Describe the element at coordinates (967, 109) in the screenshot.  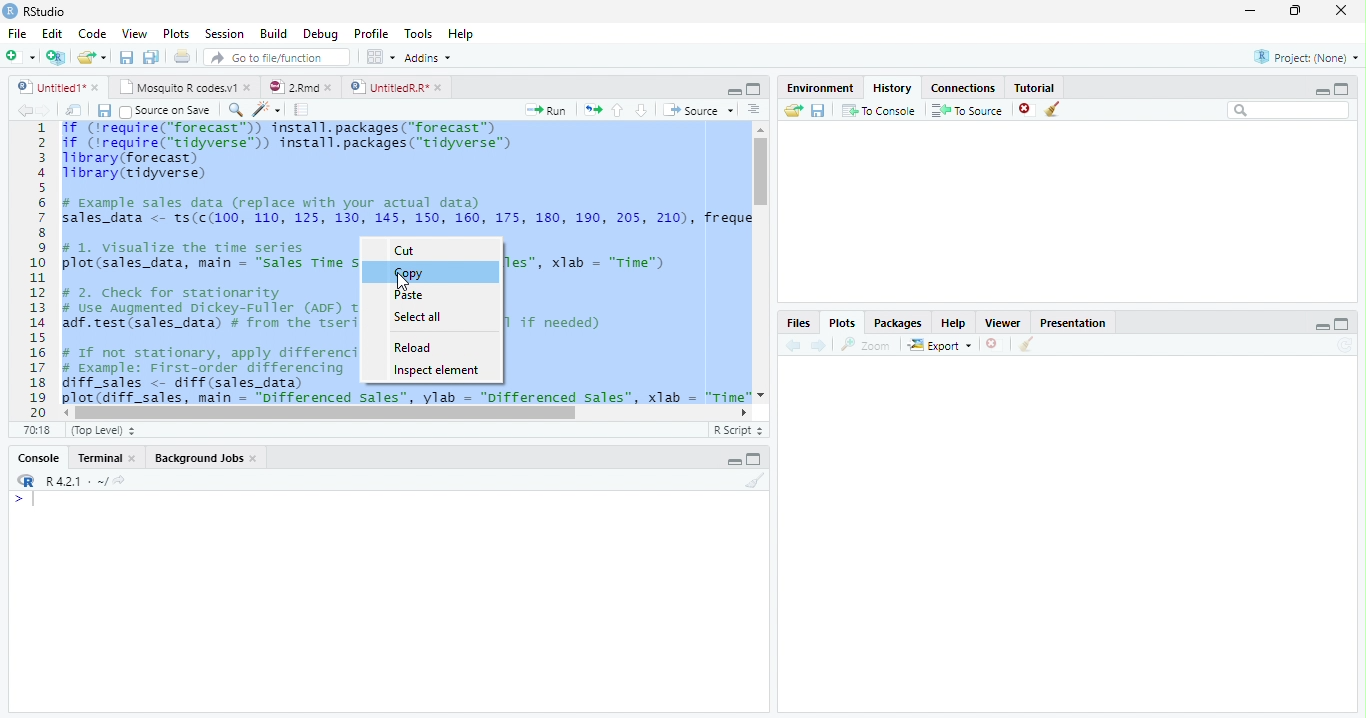
I see `To Source` at that location.